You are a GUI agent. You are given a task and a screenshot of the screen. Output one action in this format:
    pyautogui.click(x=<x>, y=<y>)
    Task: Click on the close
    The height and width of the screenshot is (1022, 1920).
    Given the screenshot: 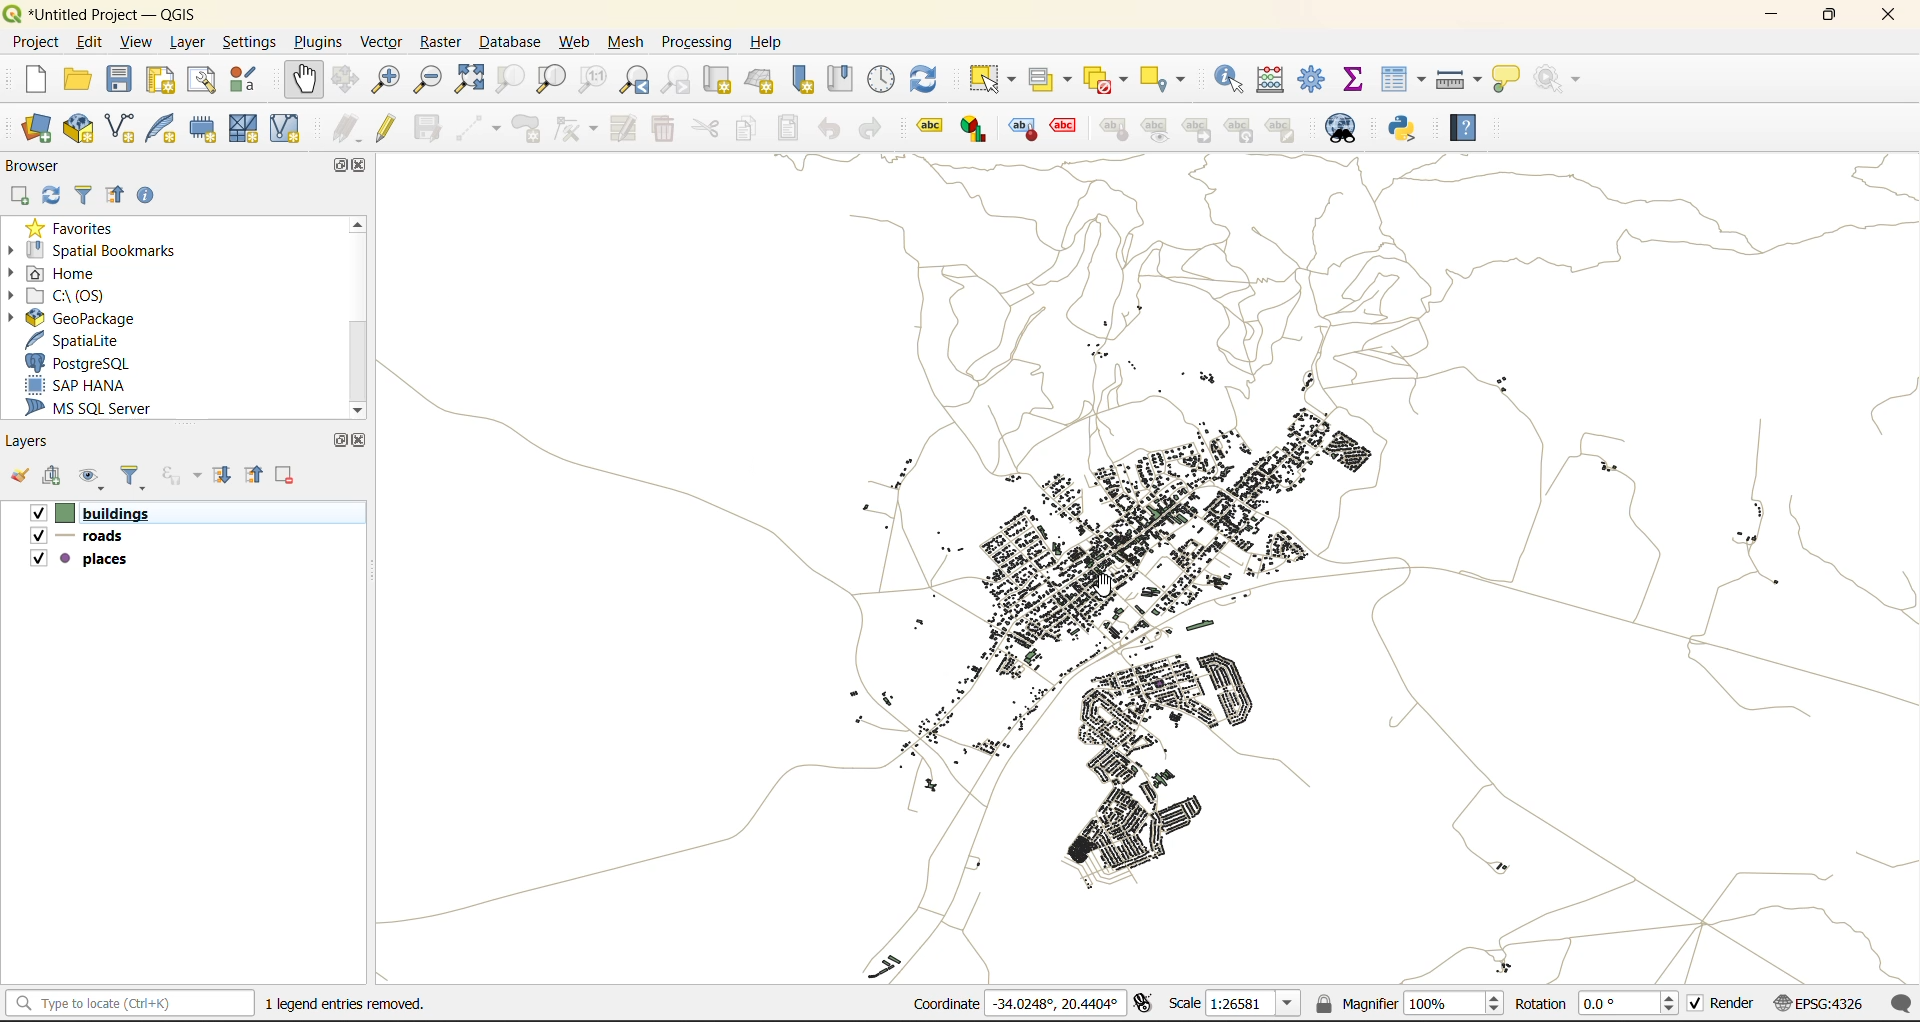 What is the action you would take?
    pyautogui.click(x=366, y=440)
    